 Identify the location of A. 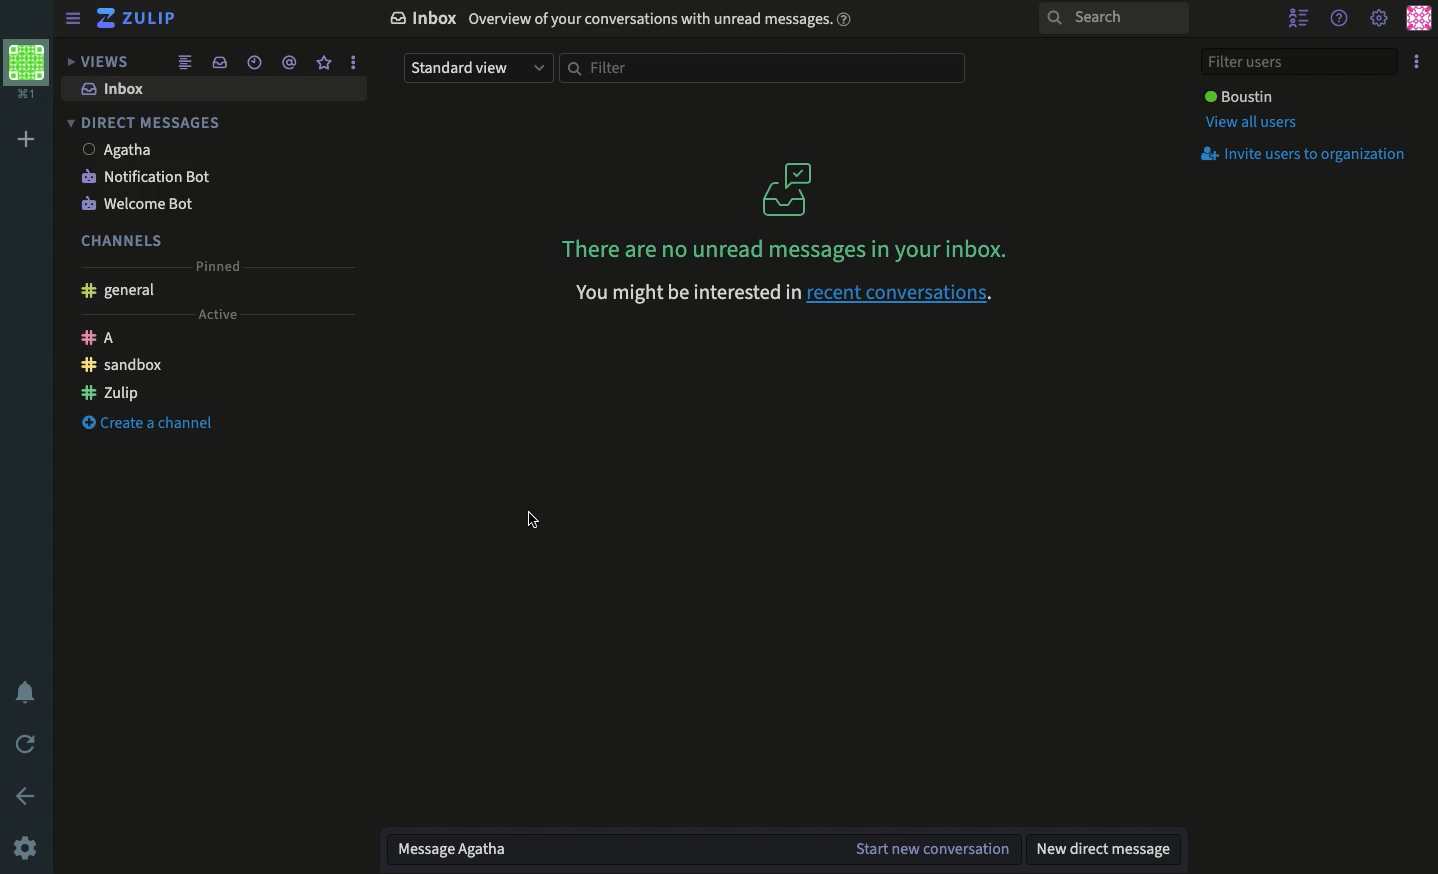
(98, 339).